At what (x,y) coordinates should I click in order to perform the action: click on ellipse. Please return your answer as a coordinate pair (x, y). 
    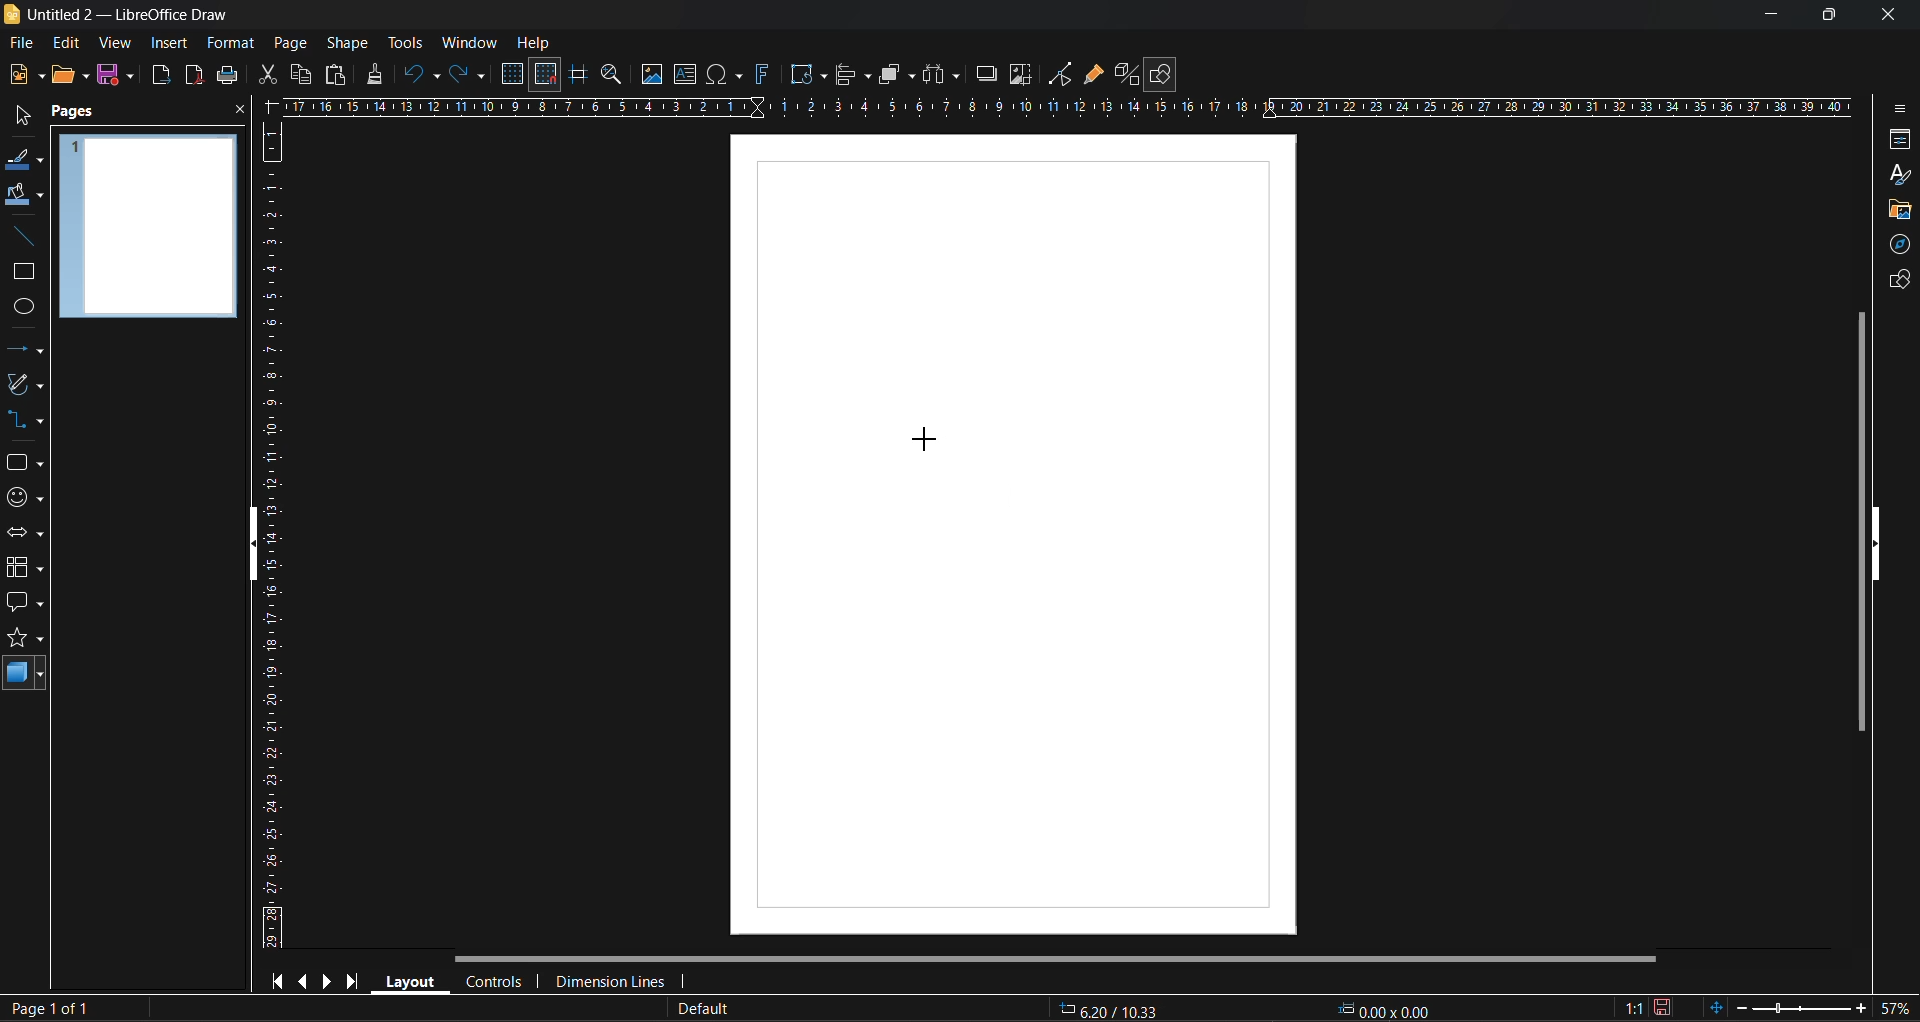
    Looking at the image, I should click on (24, 308).